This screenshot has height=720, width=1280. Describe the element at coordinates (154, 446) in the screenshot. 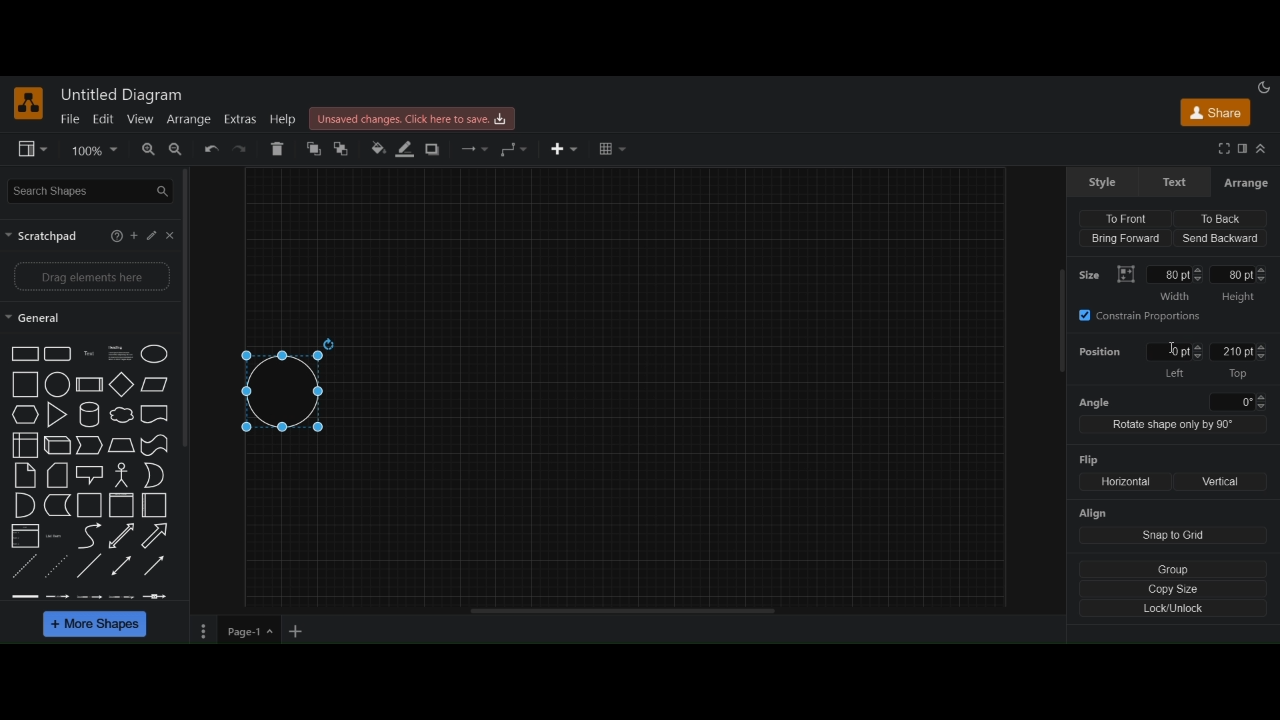

I see `free shape` at that location.